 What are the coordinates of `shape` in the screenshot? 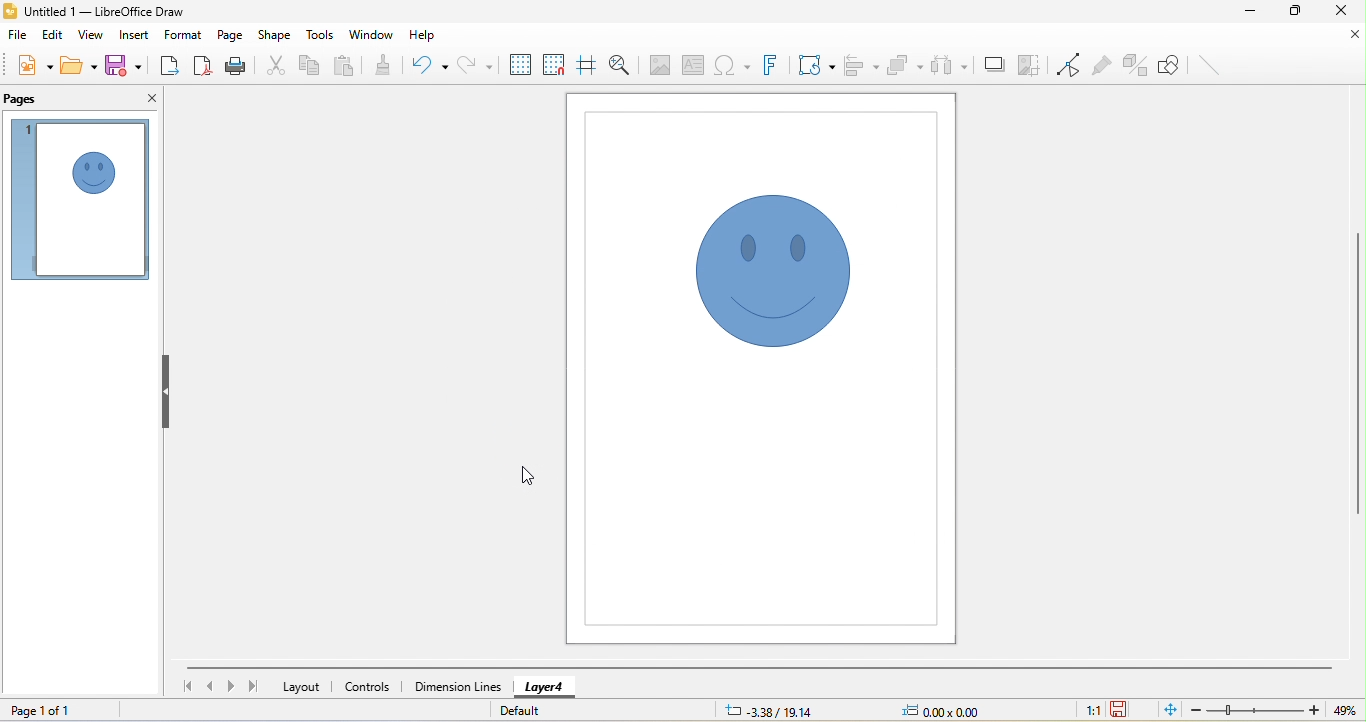 It's located at (274, 37).